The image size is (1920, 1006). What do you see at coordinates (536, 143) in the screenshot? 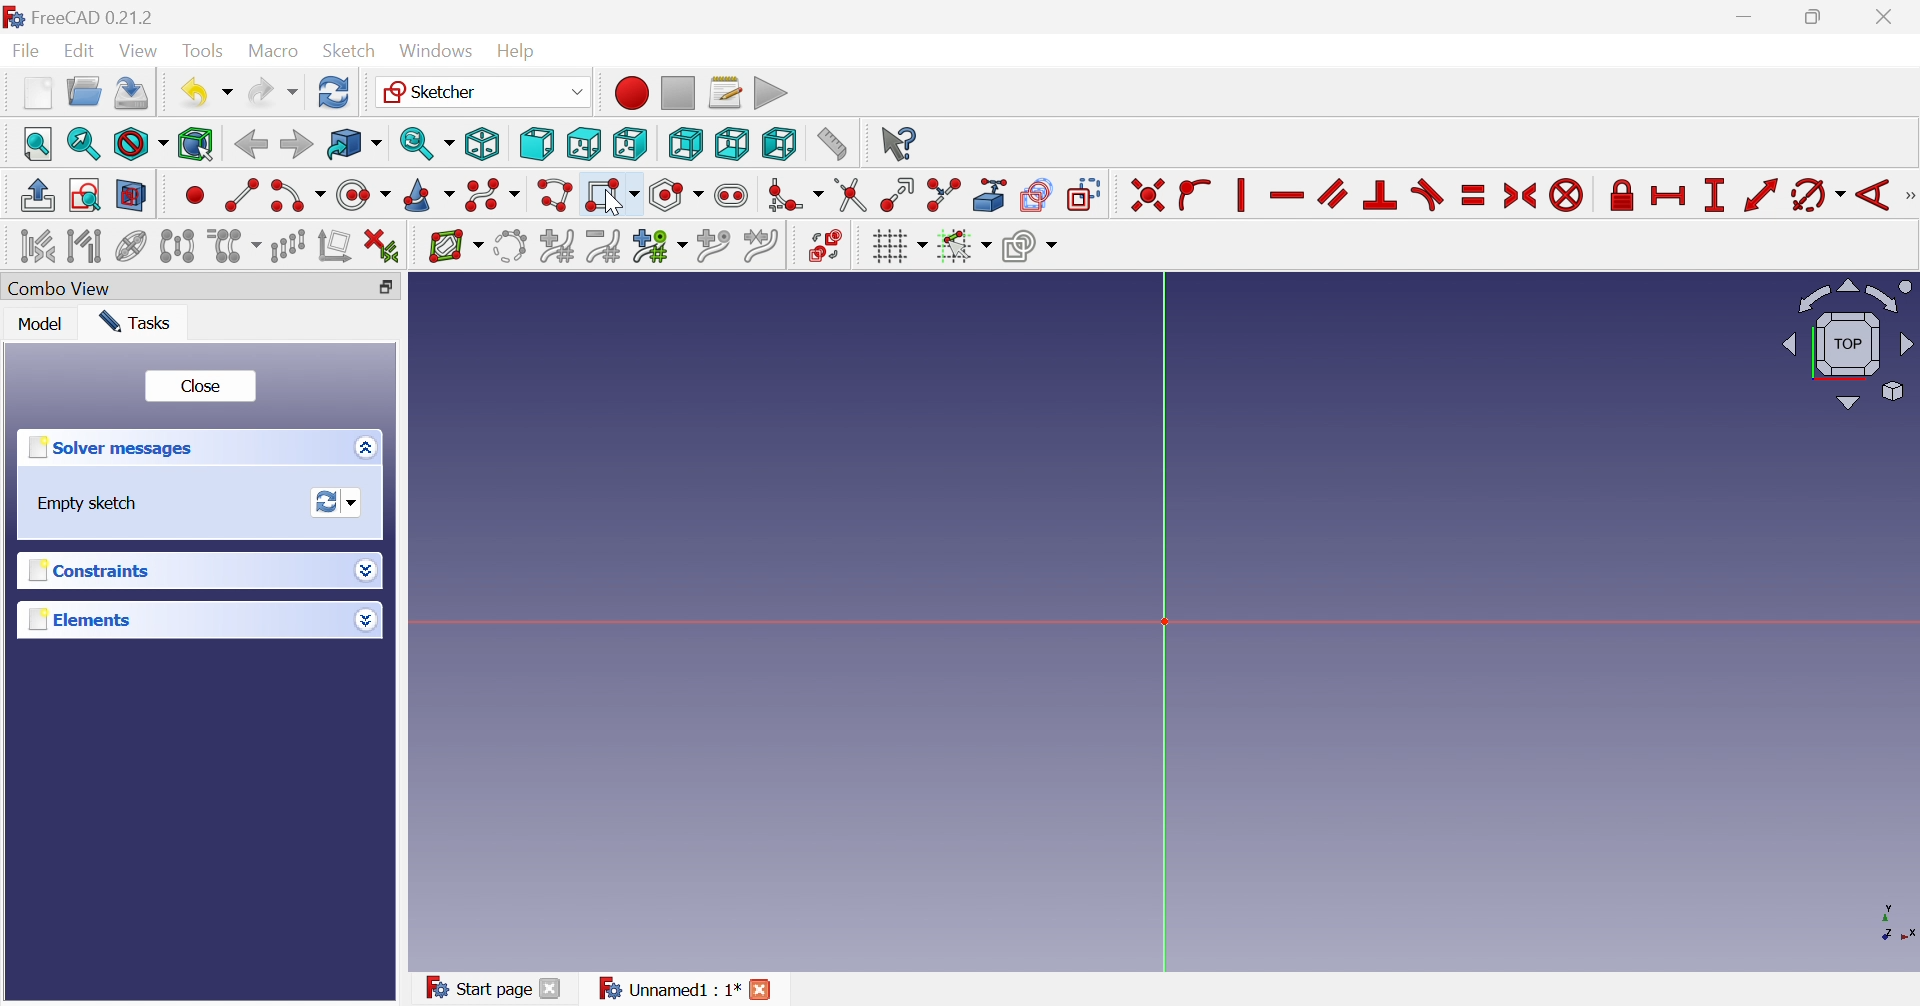
I see `Front` at bounding box center [536, 143].